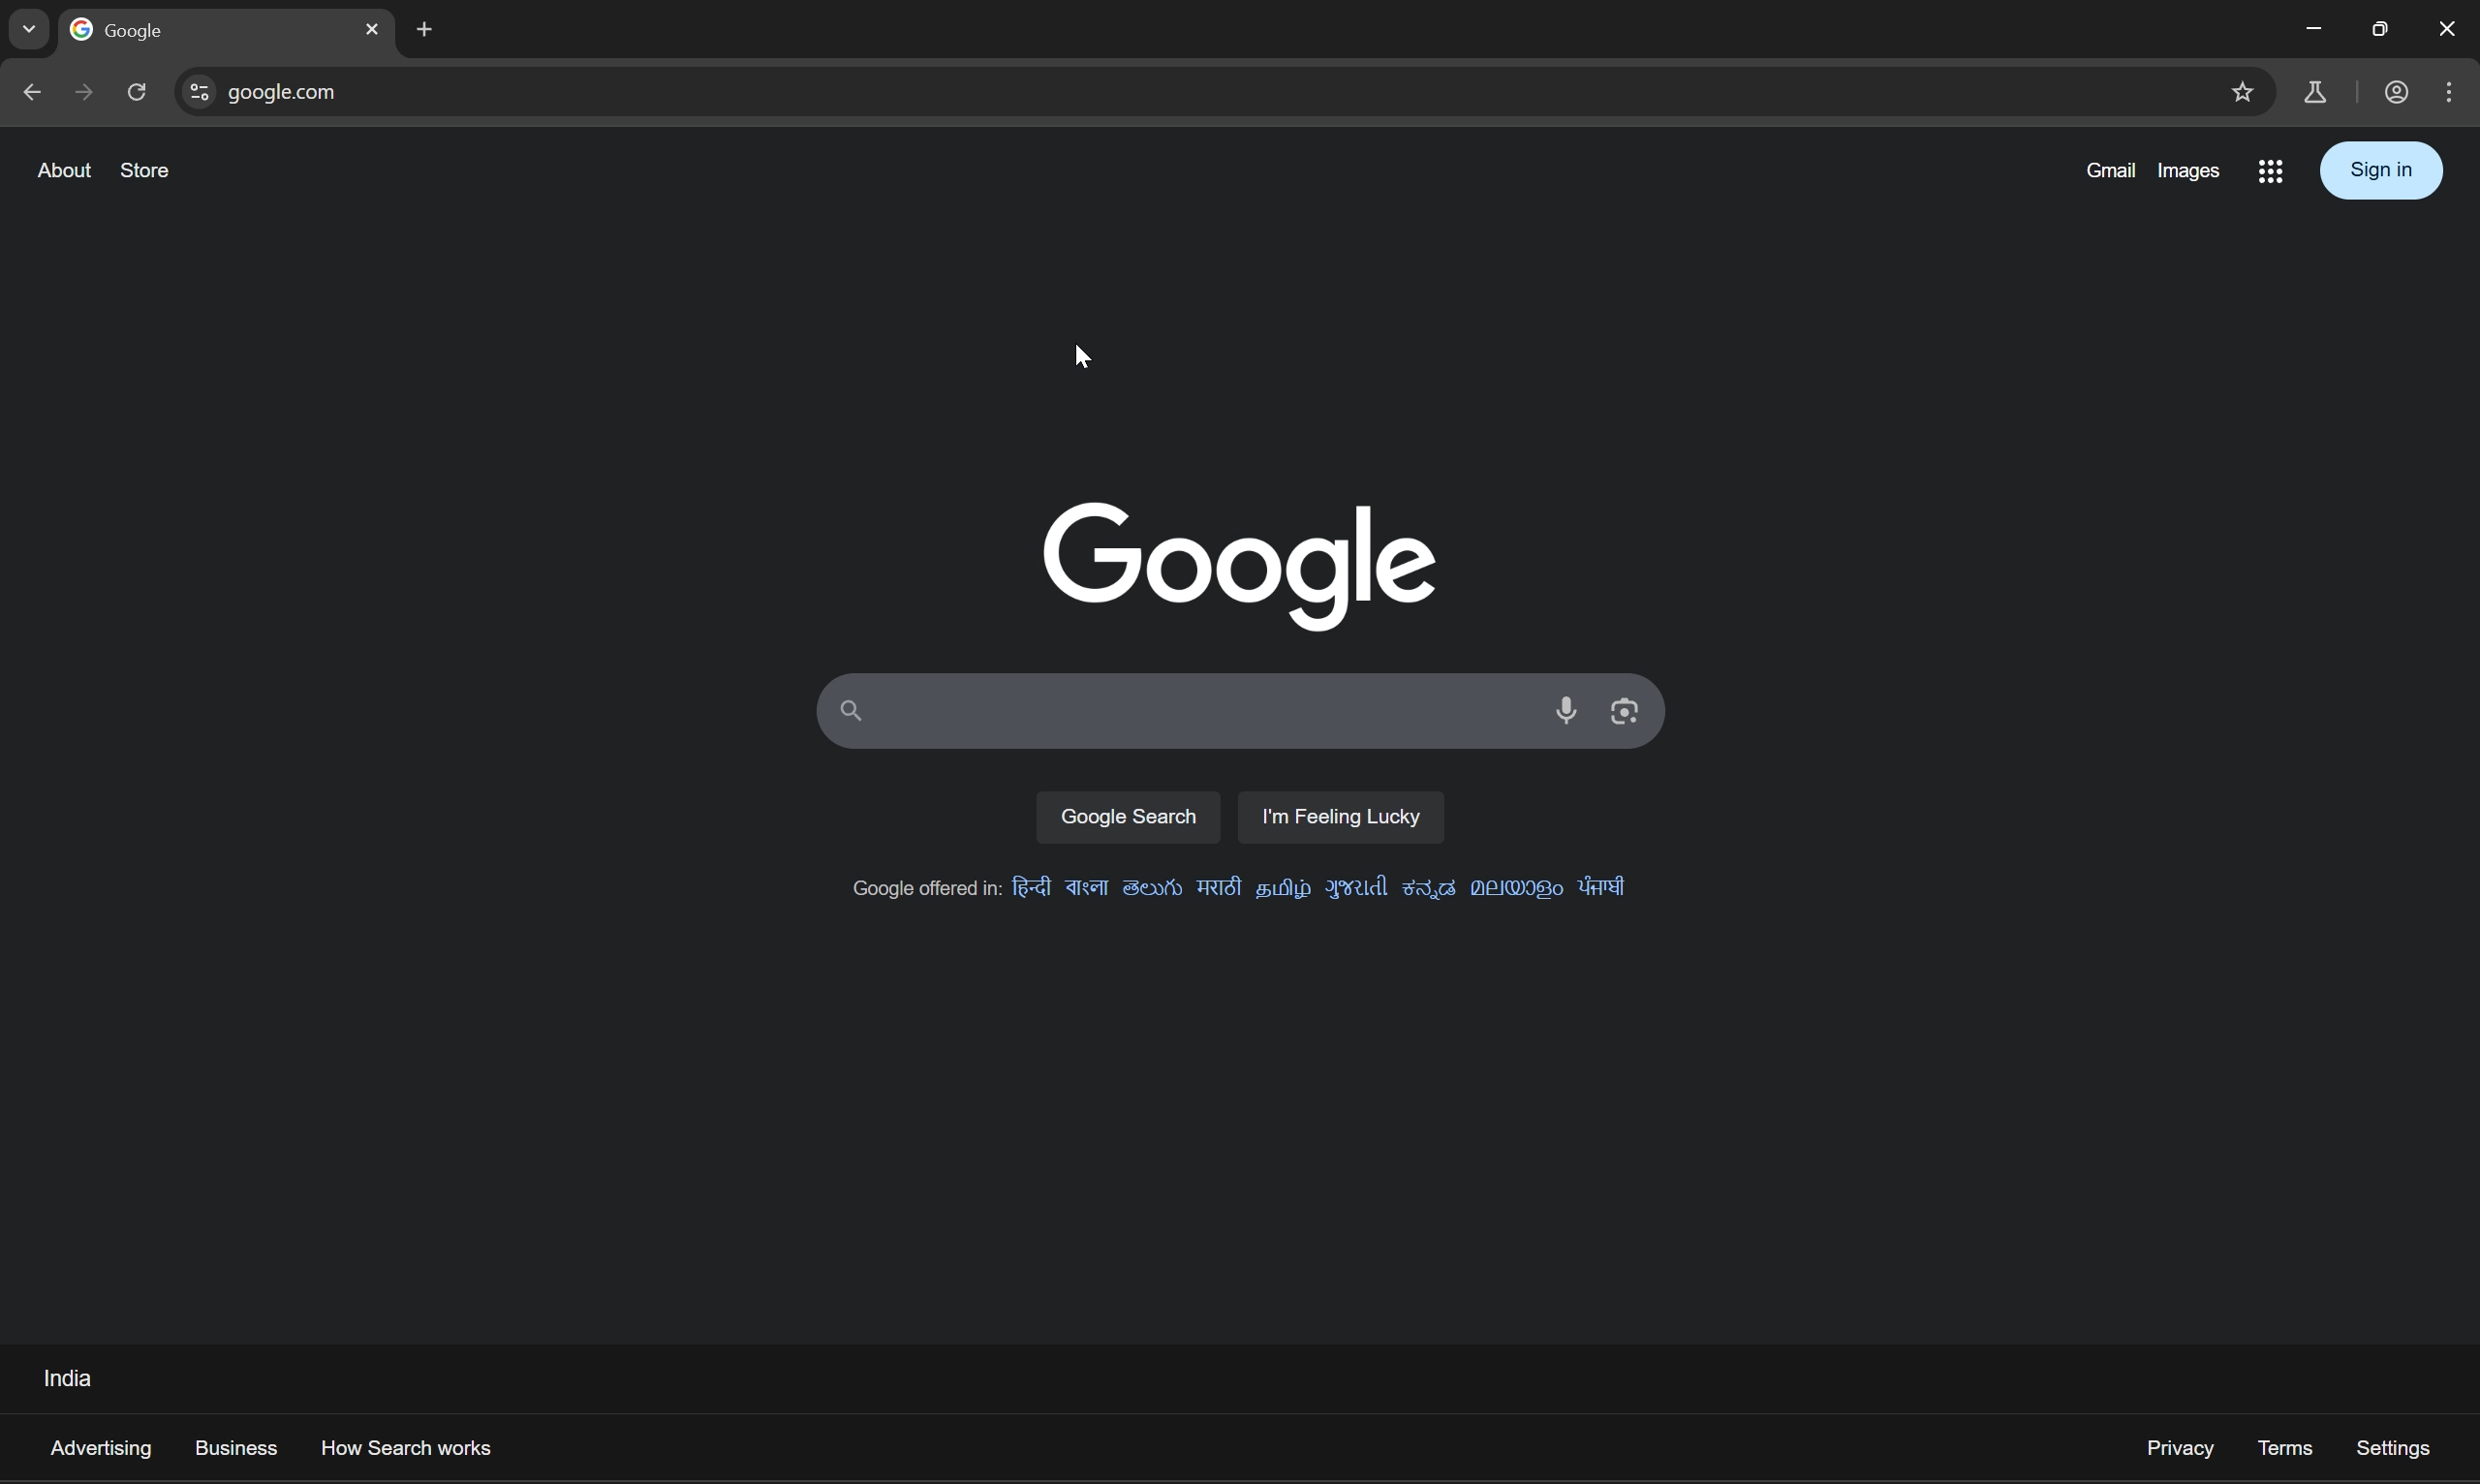 The height and width of the screenshot is (1484, 2480). I want to click on chrome labs, so click(2316, 89).